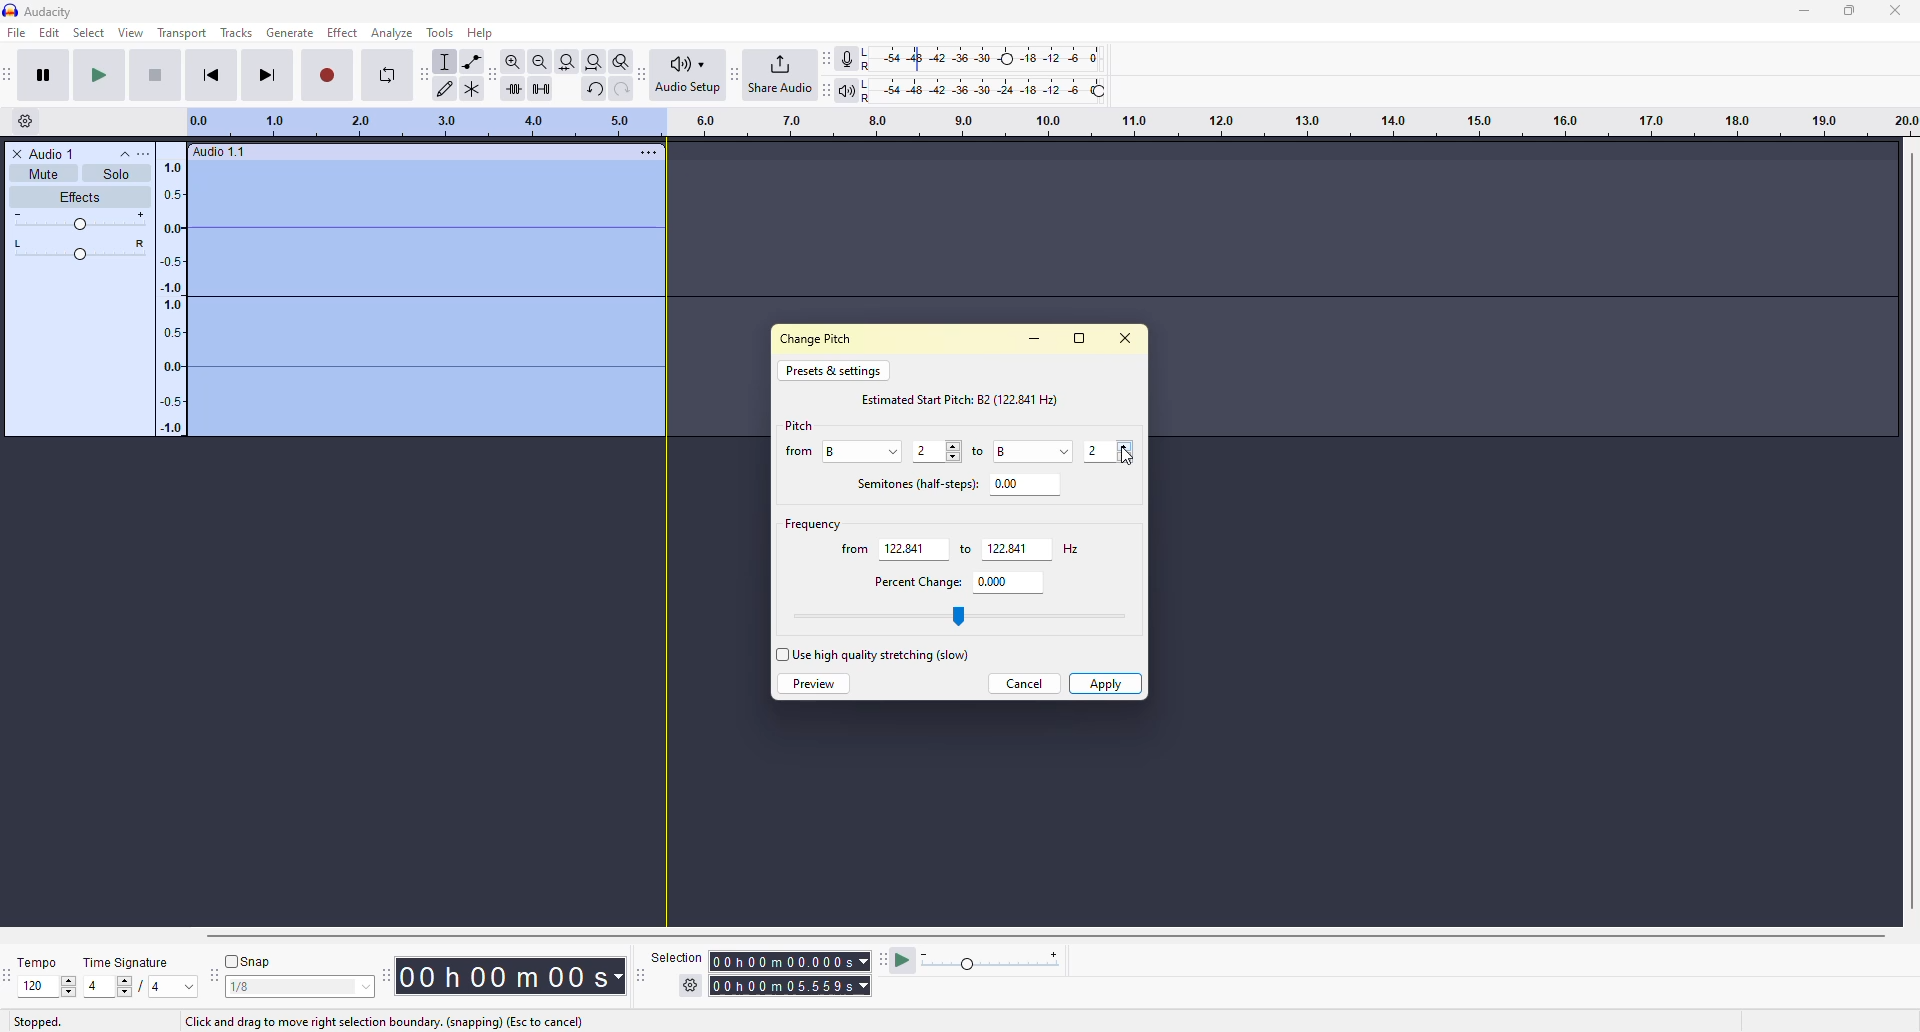  What do you see at coordinates (37, 11) in the screenshot?
I see `audacity` at bounding box center [37, 11].